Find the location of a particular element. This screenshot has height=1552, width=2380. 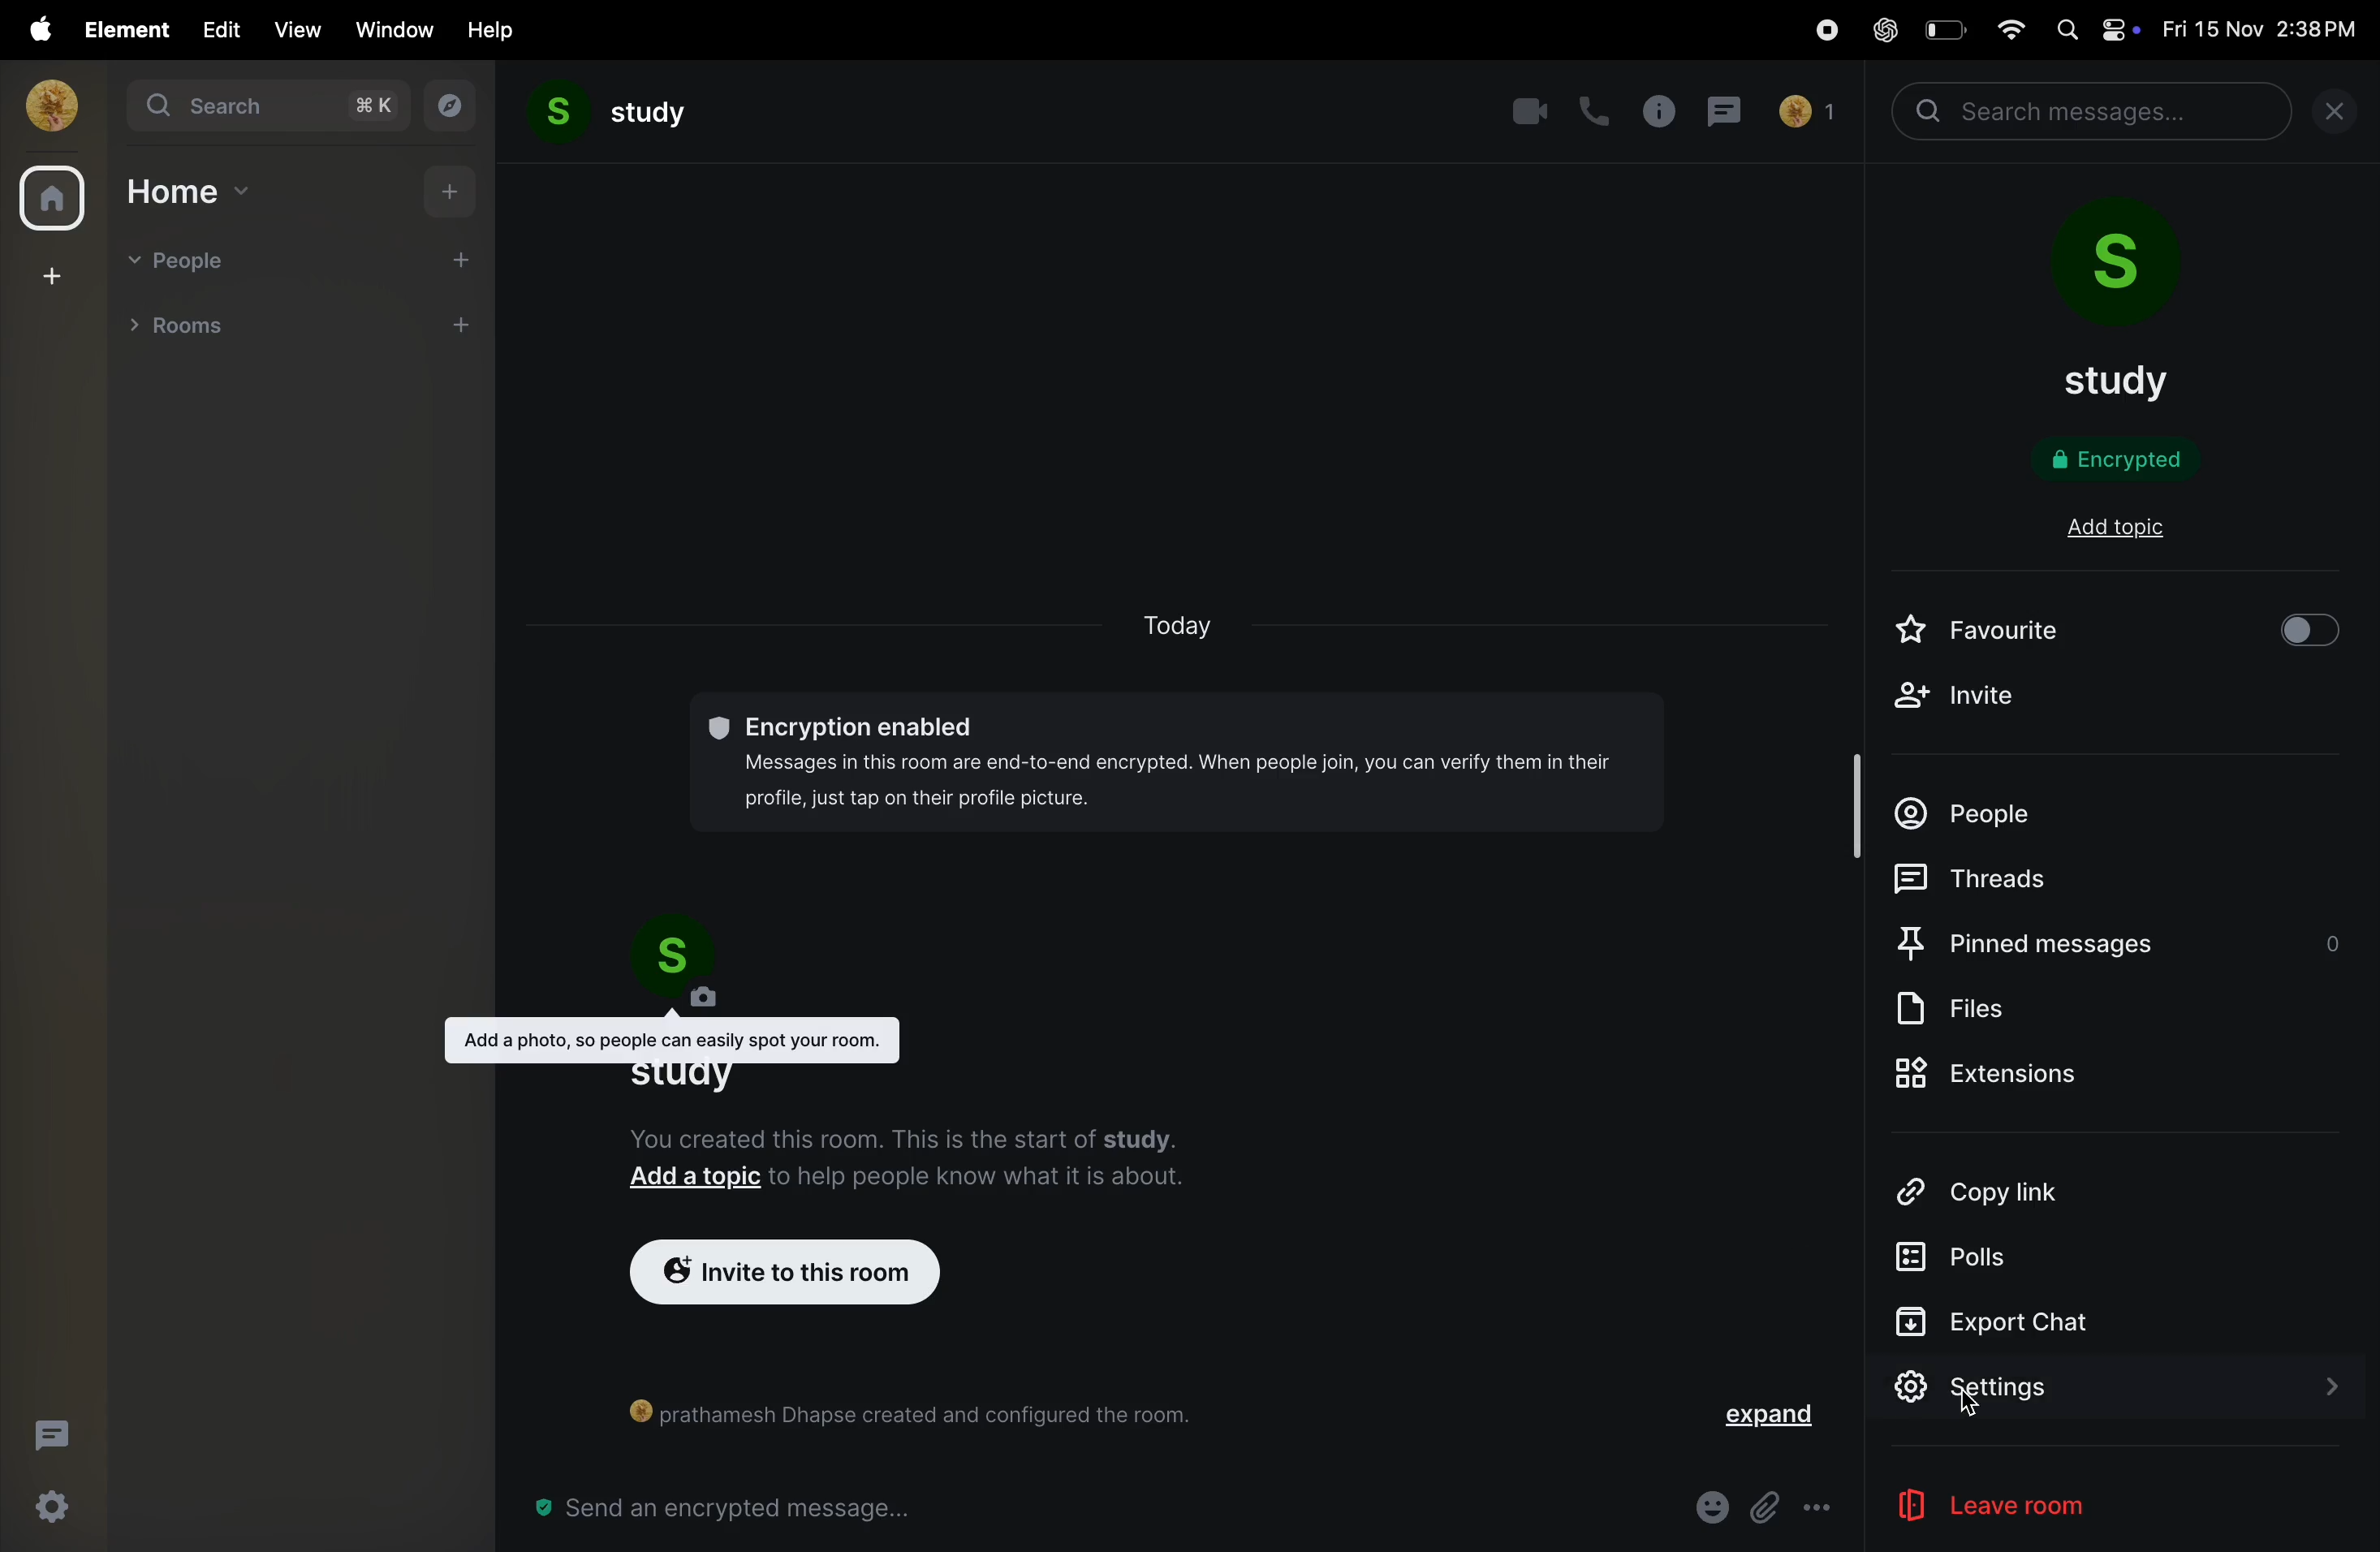

no of people is located at coordinates (1806, 115).